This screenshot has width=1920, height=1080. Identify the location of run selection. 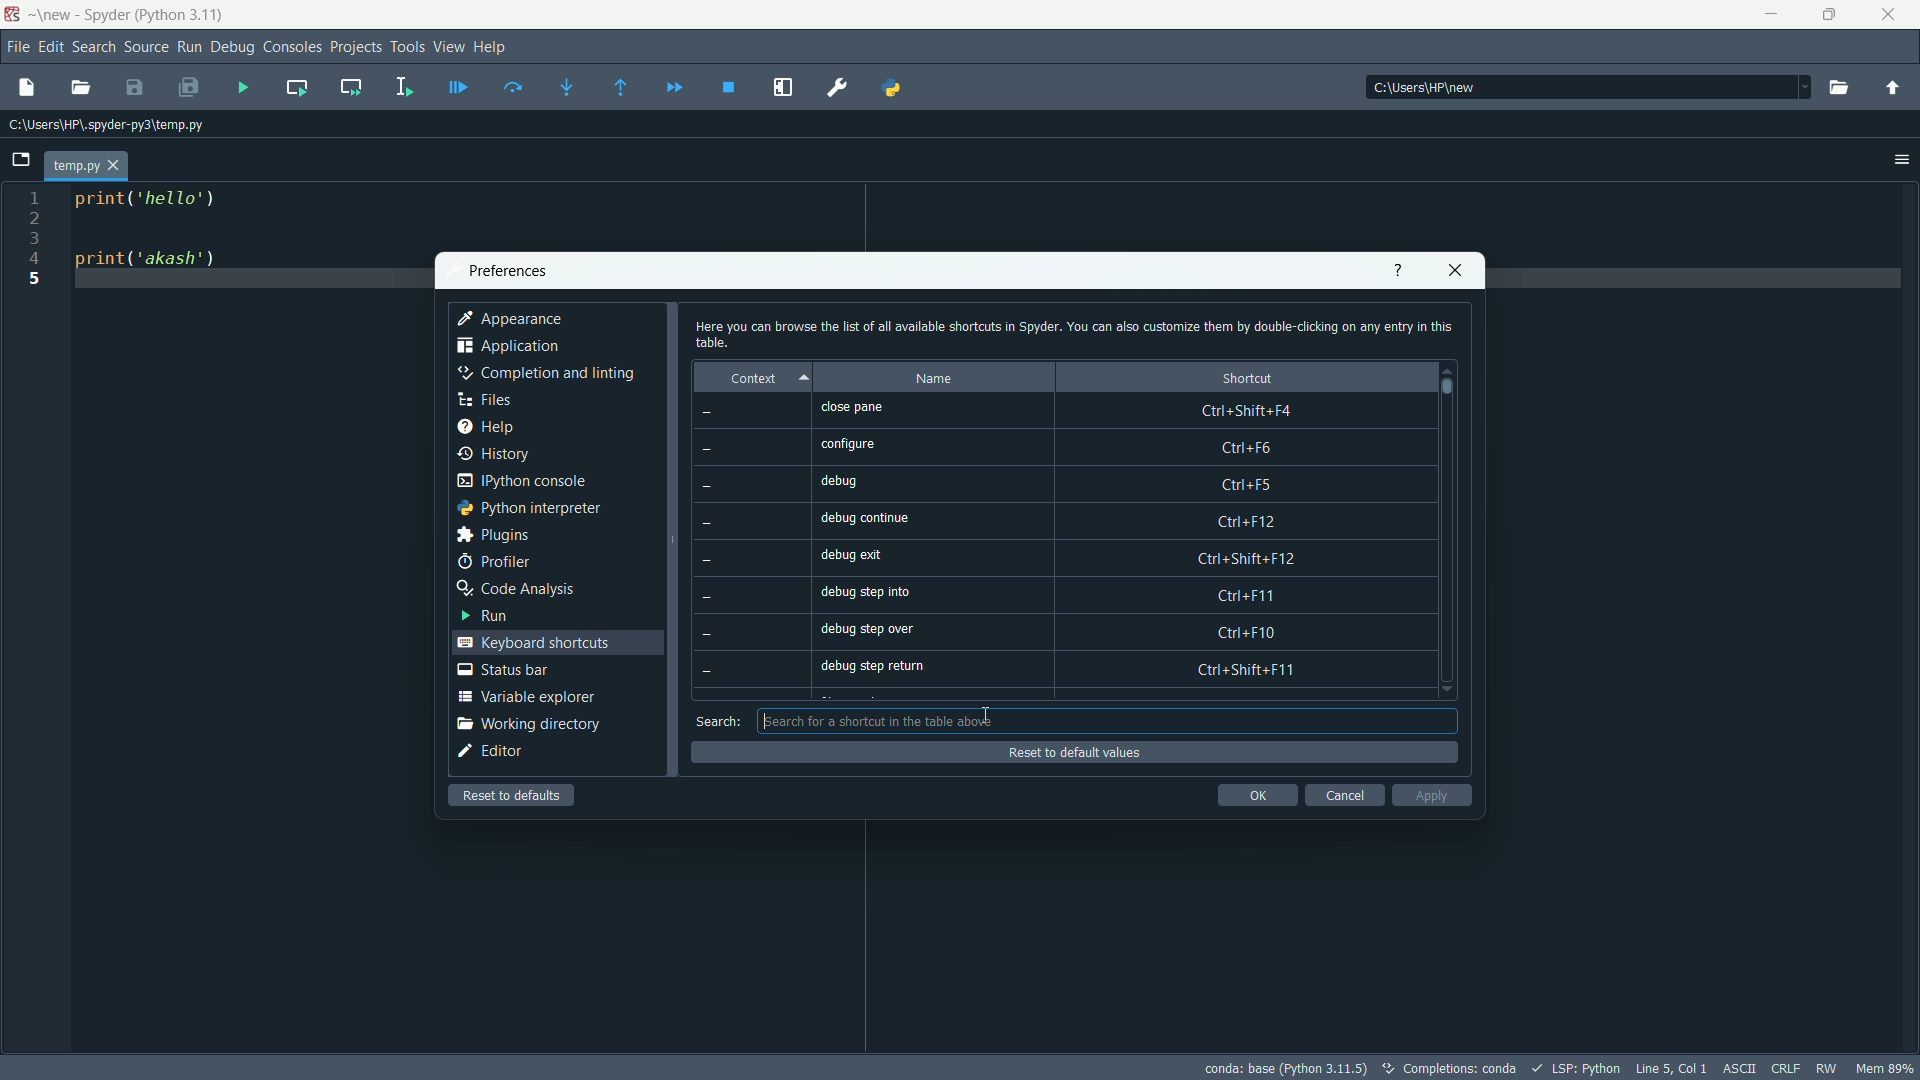
(405, 84).